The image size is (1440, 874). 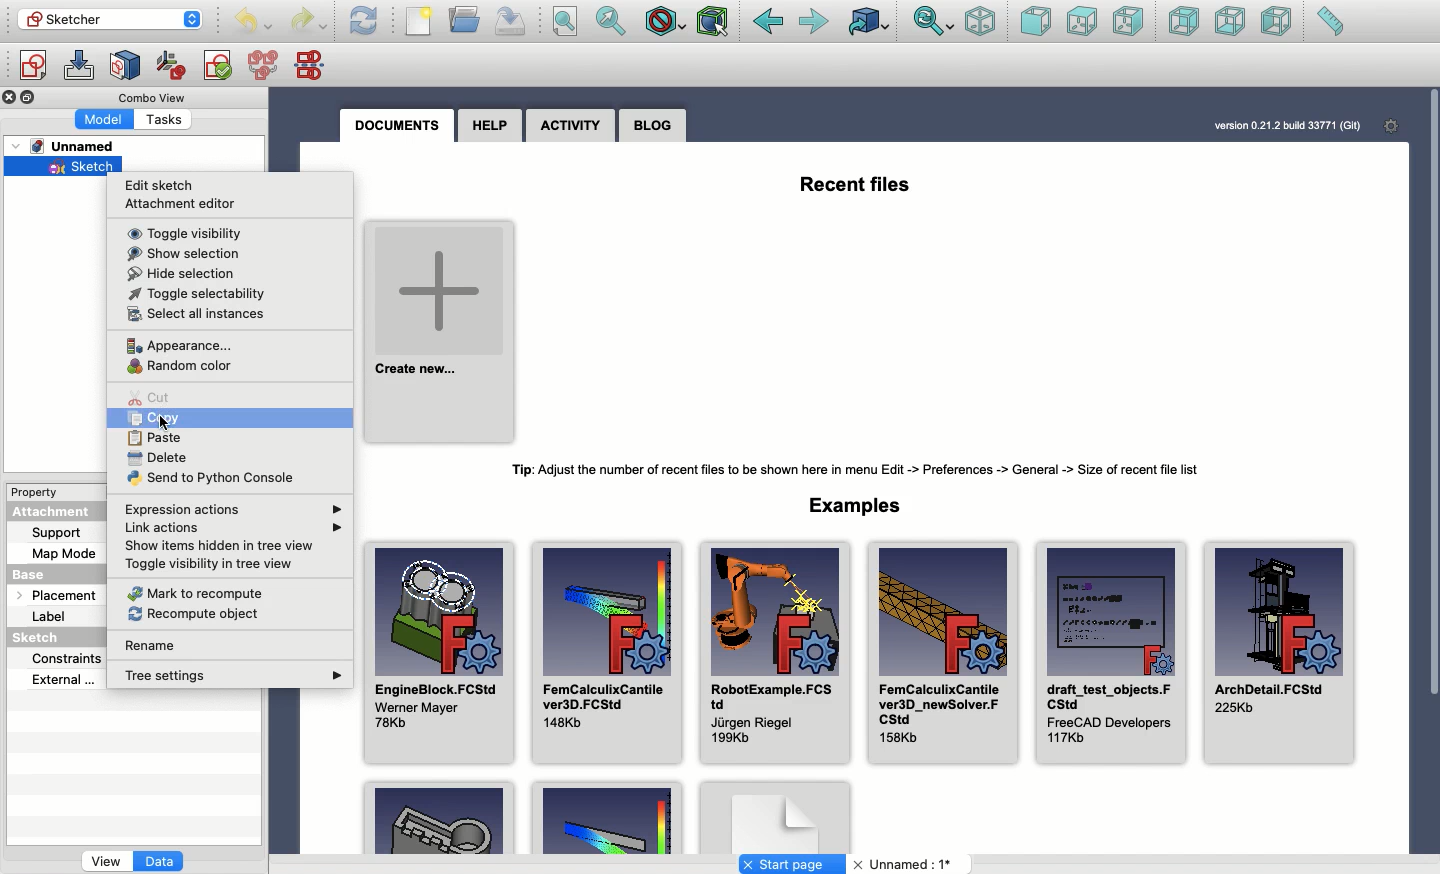 What do you see at coordinates (218, 69) in the screenshot?
I see `Validate sketch` at bounding box center [218, 69].